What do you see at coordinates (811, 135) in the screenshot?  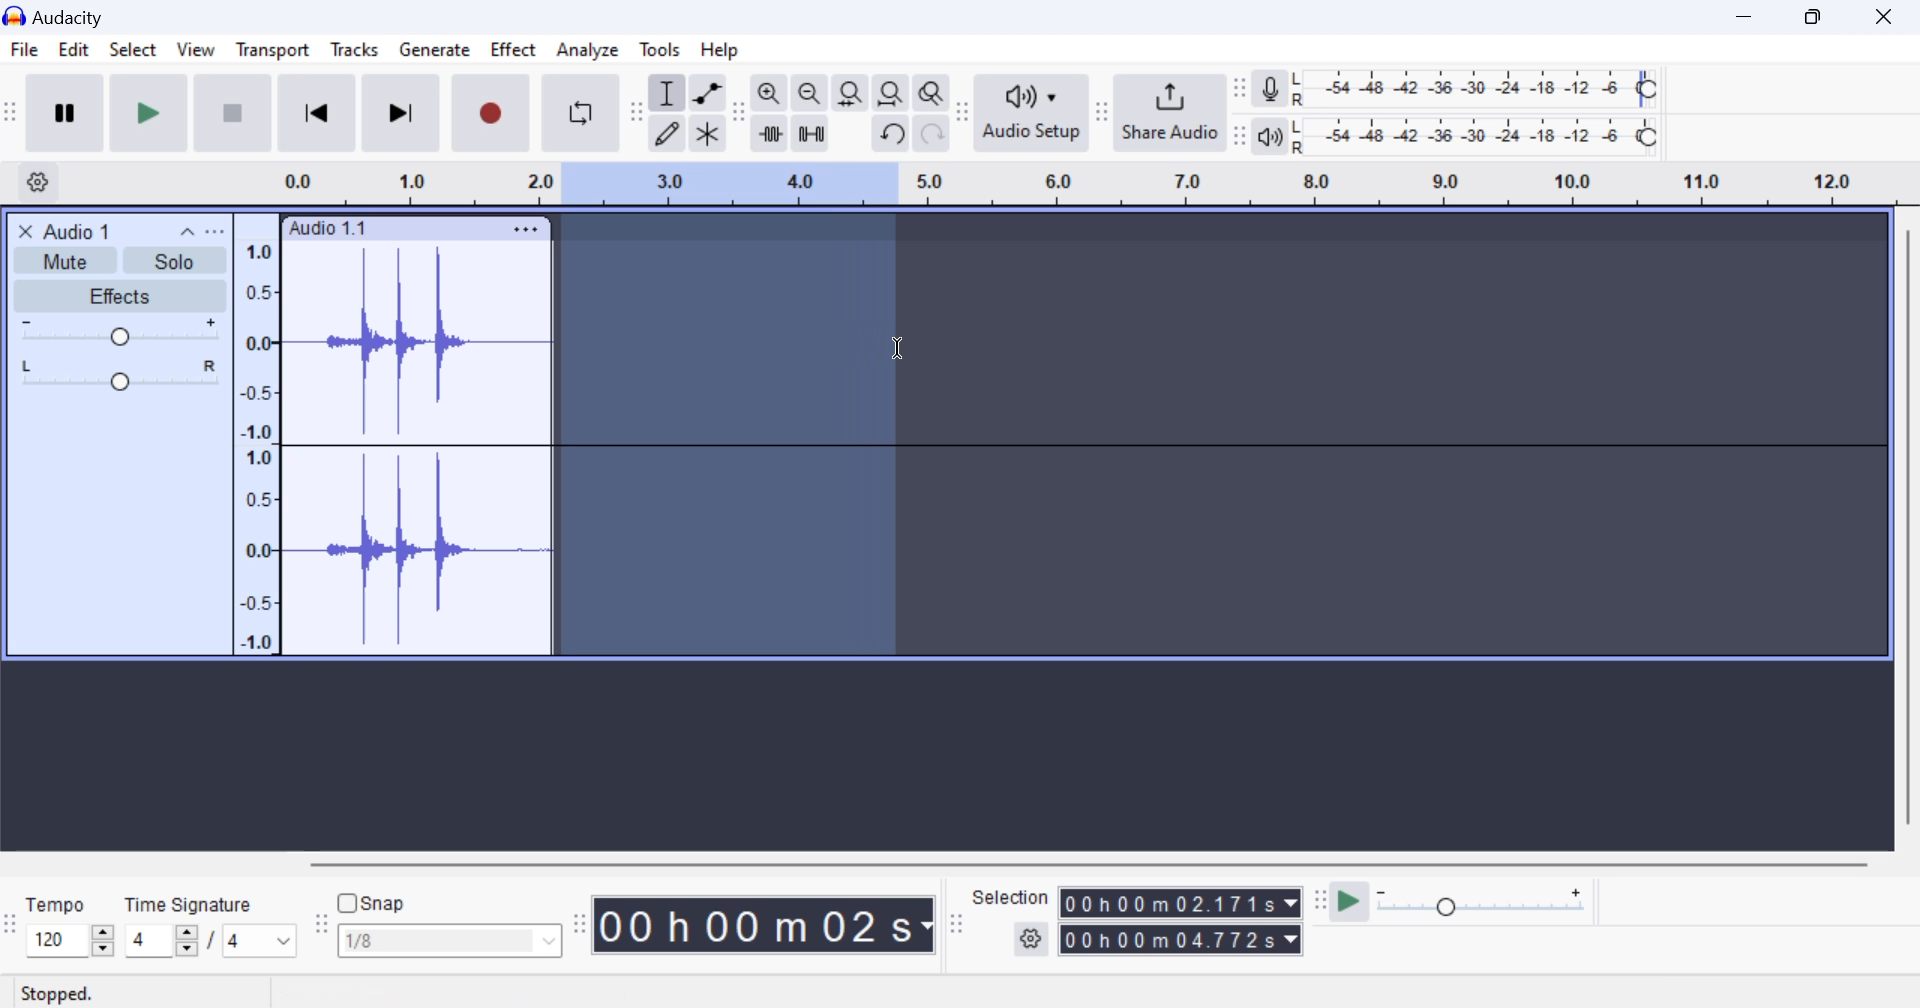 I see `silence audio selection` at bounding box center [811, 135].